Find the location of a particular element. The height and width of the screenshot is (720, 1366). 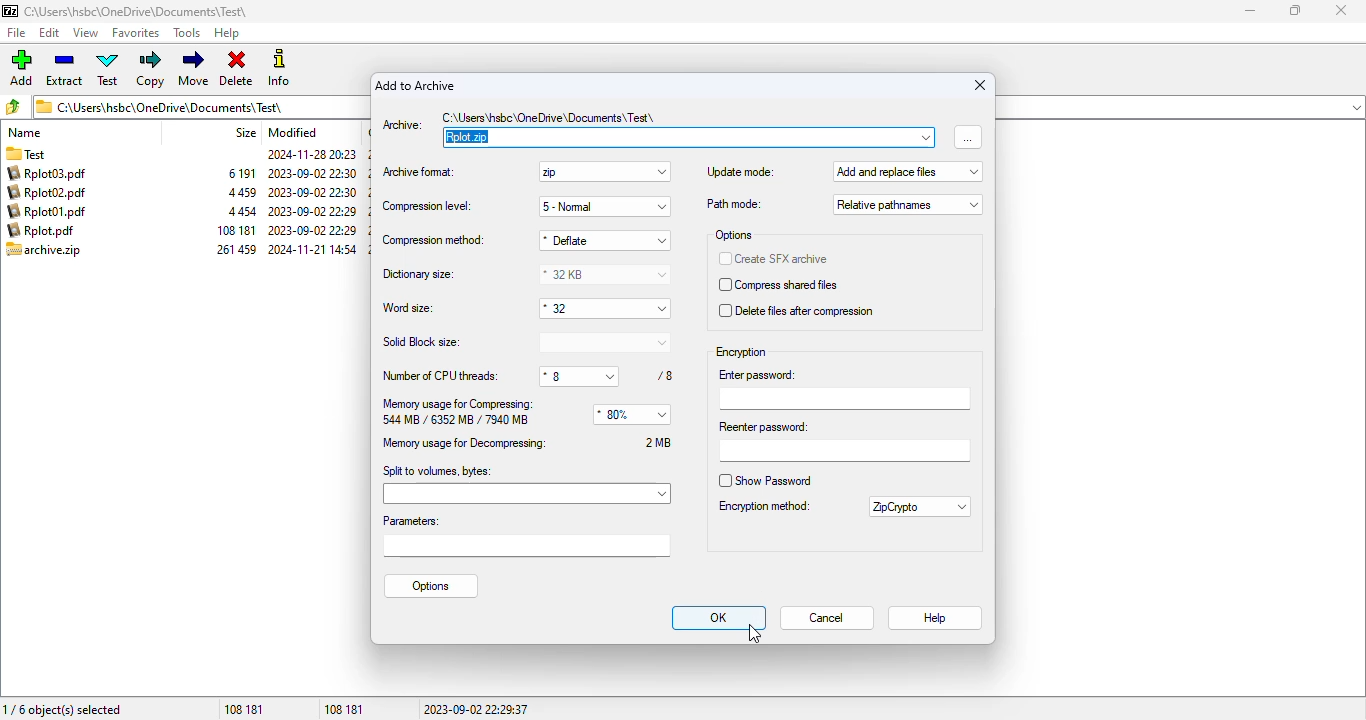

info is located at coordinates (279, 68).